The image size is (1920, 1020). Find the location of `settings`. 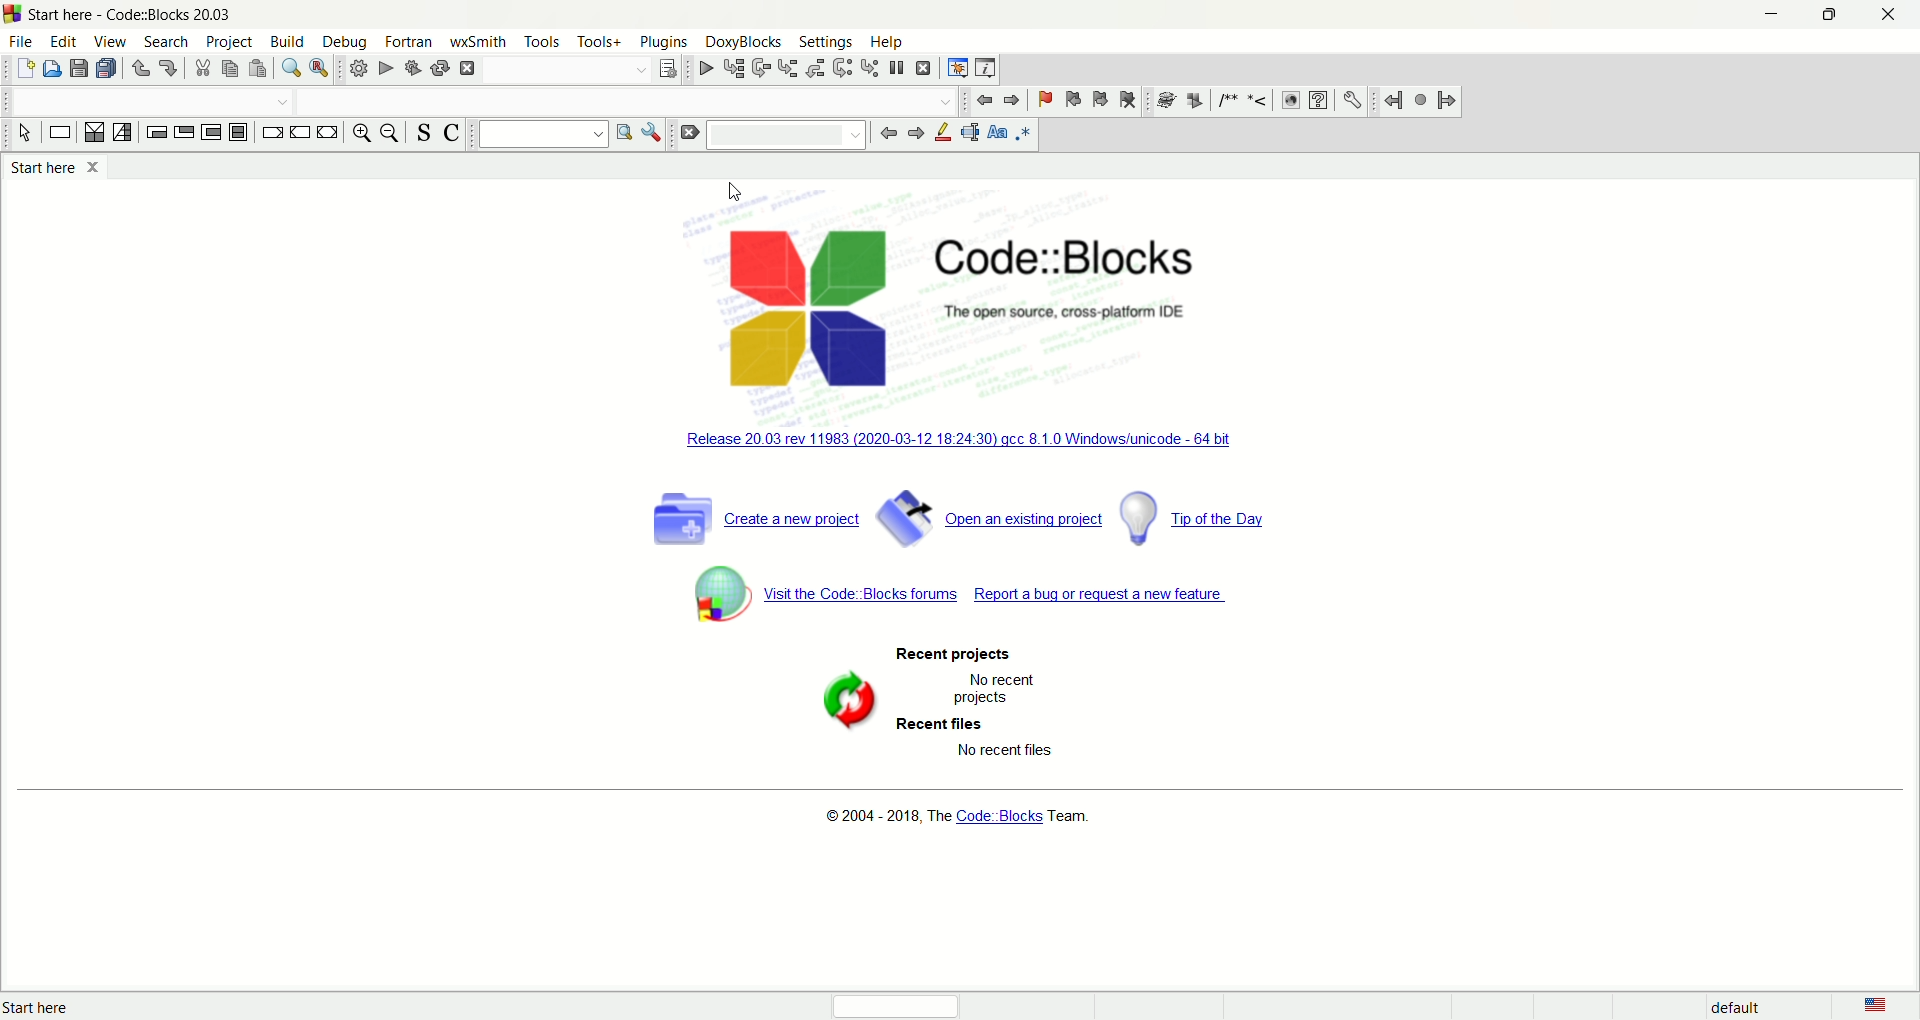

settings is located at coordinates (1353, 102).